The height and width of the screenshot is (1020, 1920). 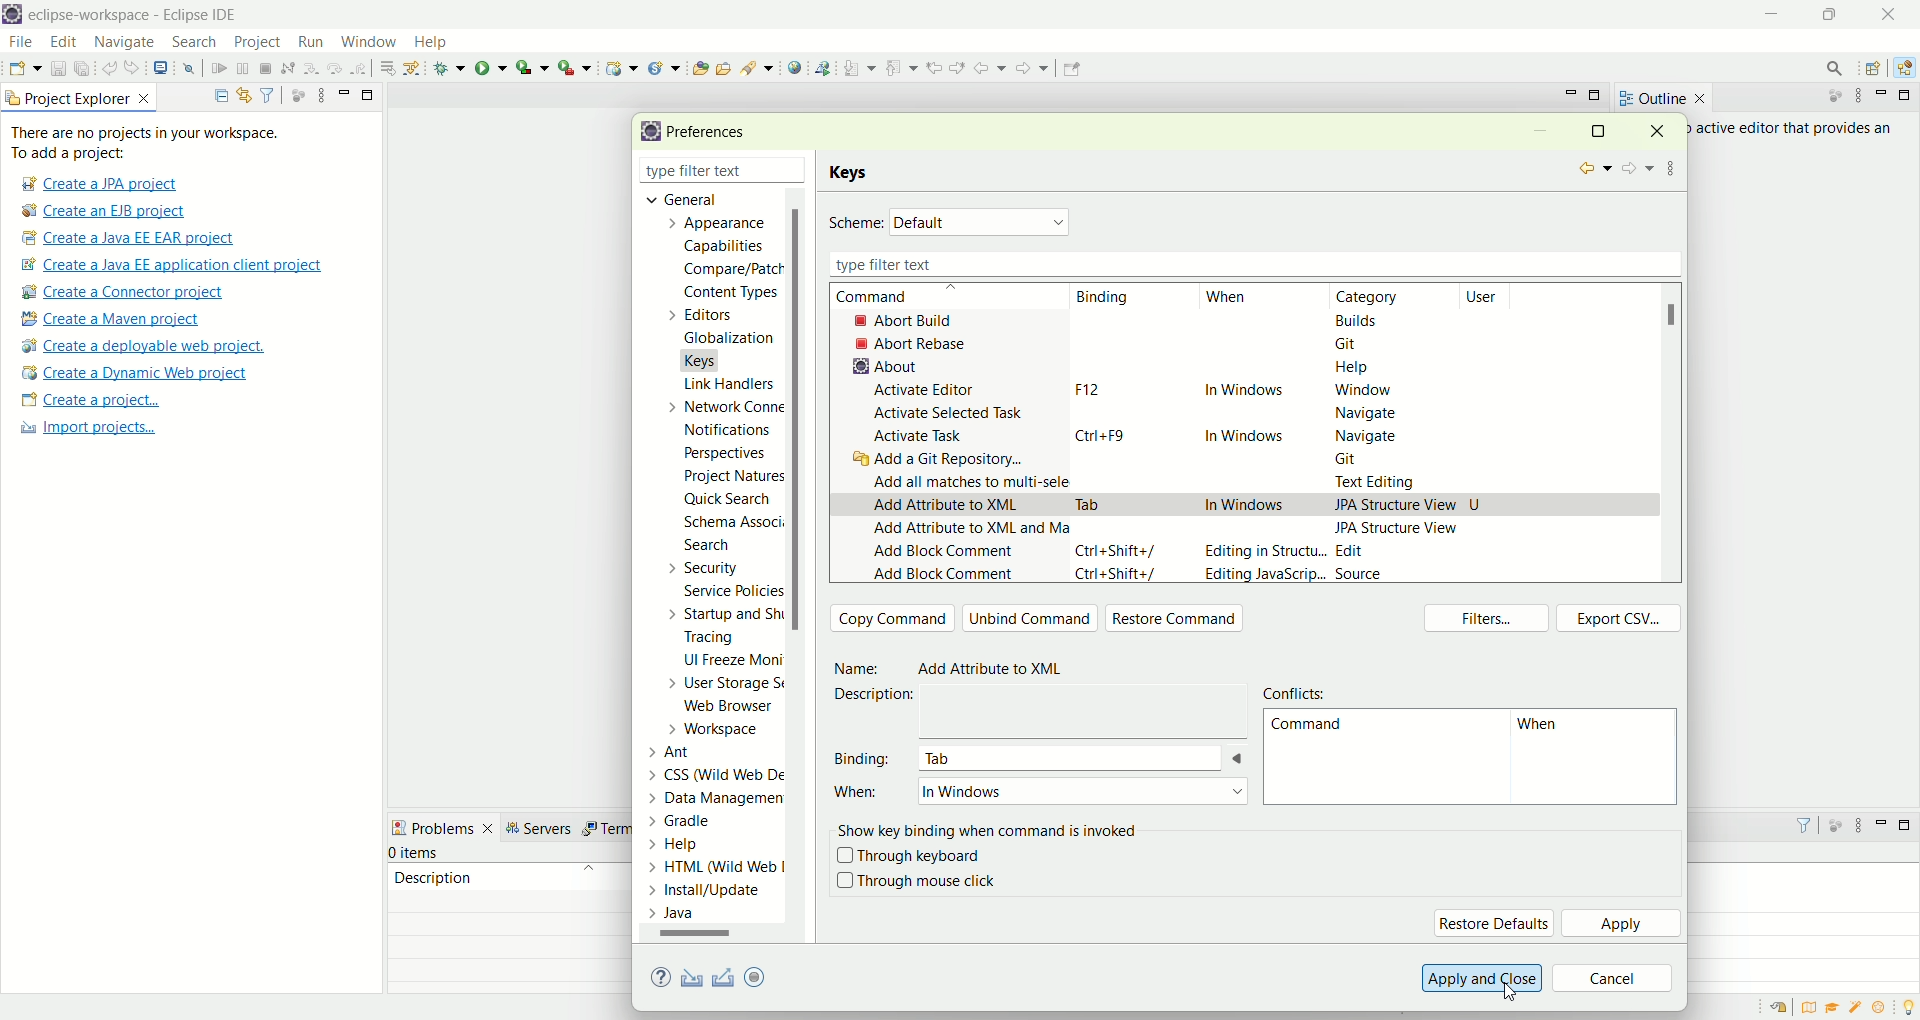 I want to click on user, so click(x=1493, y=296).